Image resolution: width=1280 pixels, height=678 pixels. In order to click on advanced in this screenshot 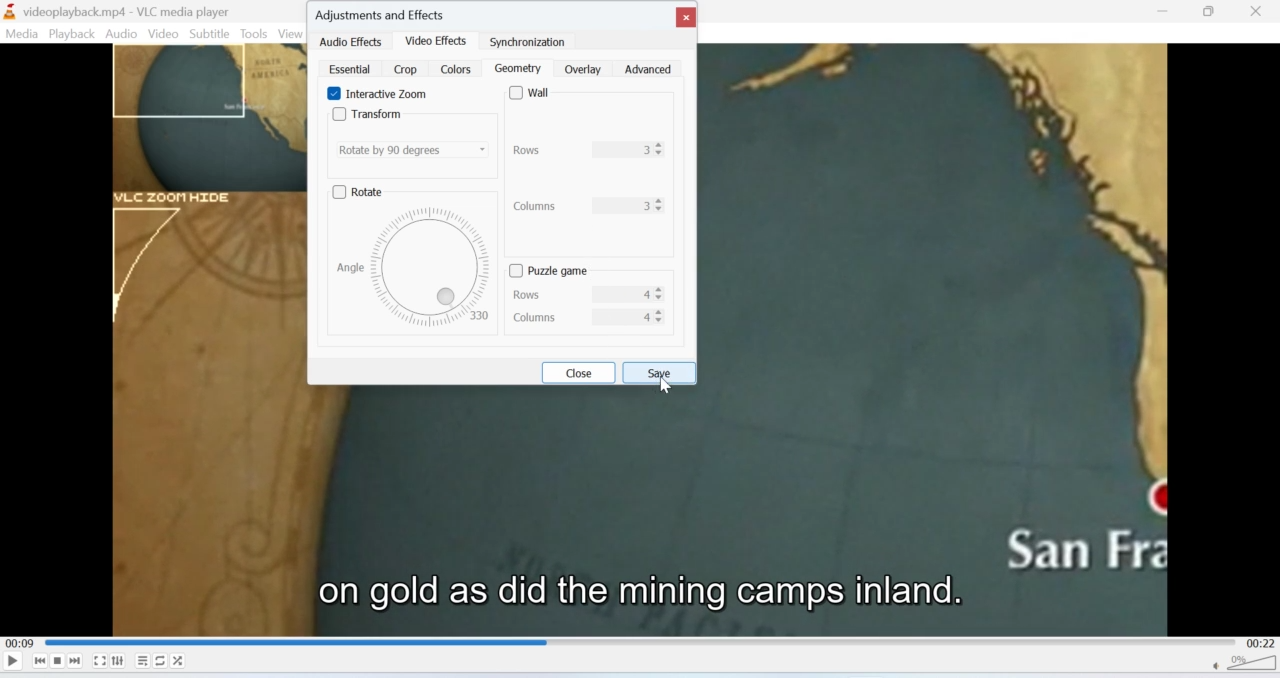, I will do `click(650, 69)`.